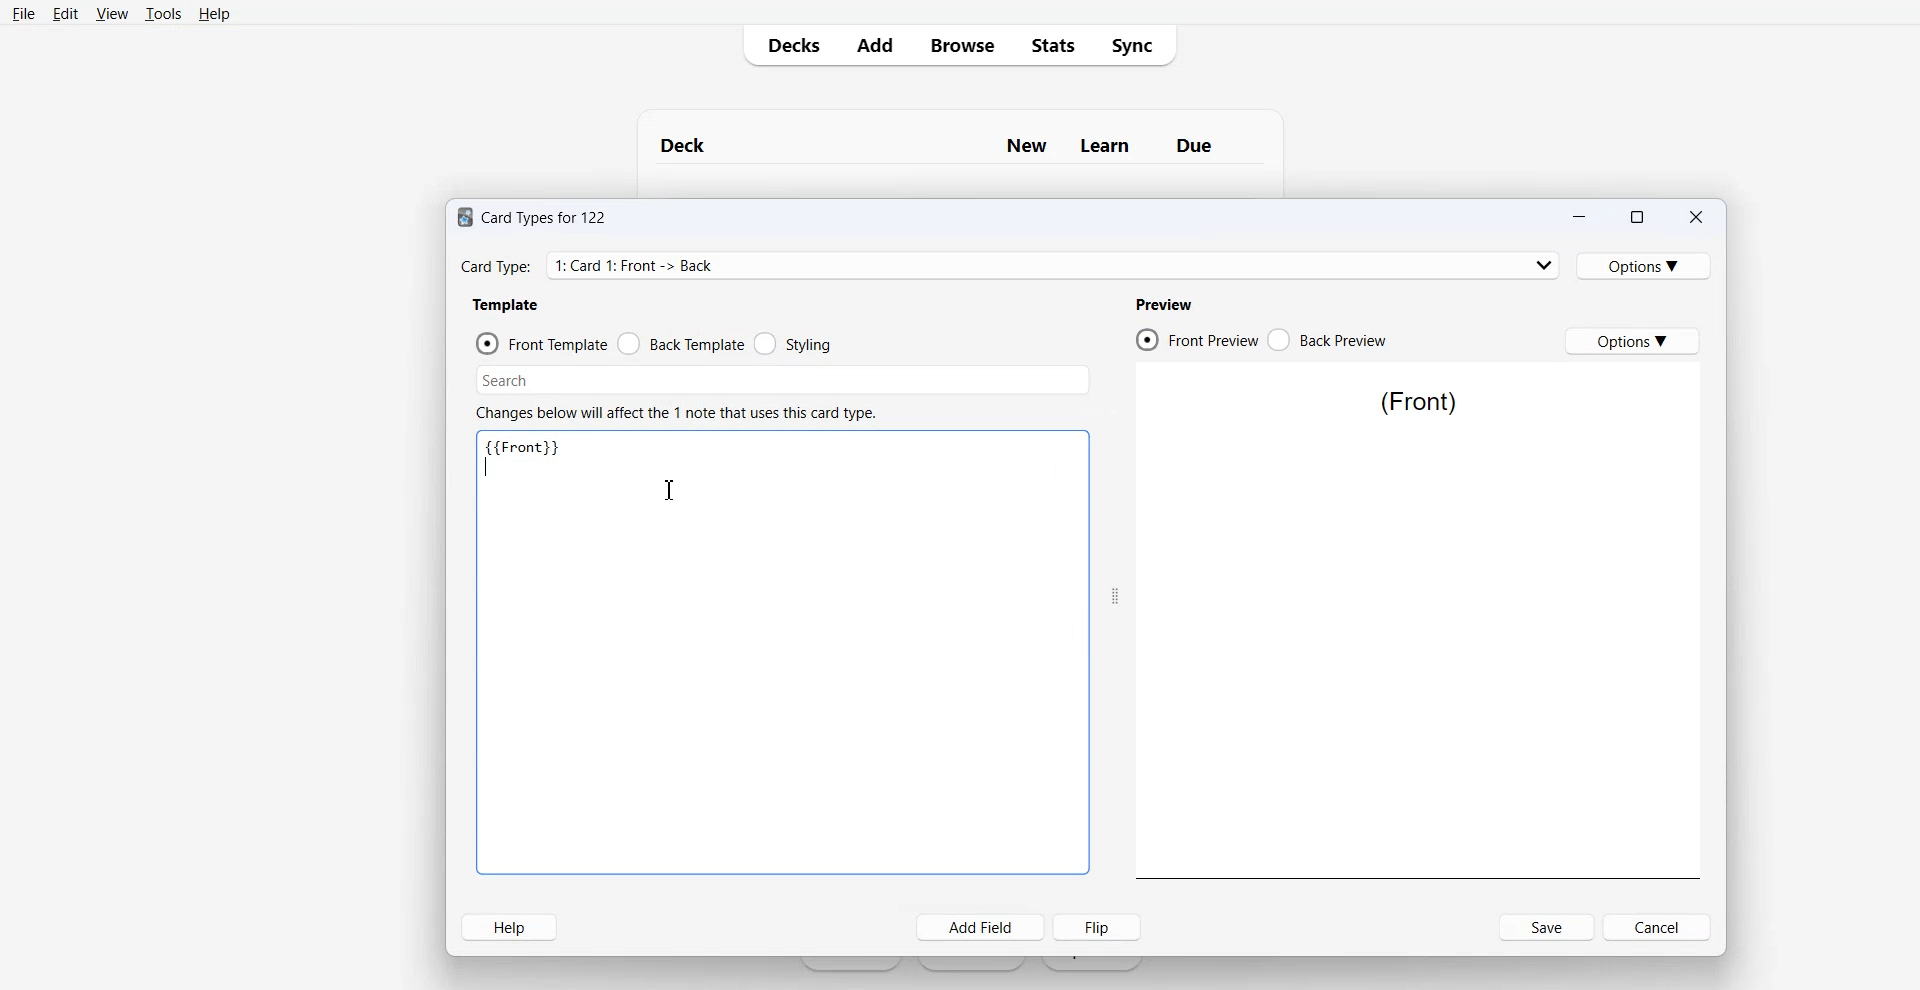 This screenshot has height=990, width=1920. Describe the element at coordinates (676, 413) in the screenshot. I see `Text 2` at that location.